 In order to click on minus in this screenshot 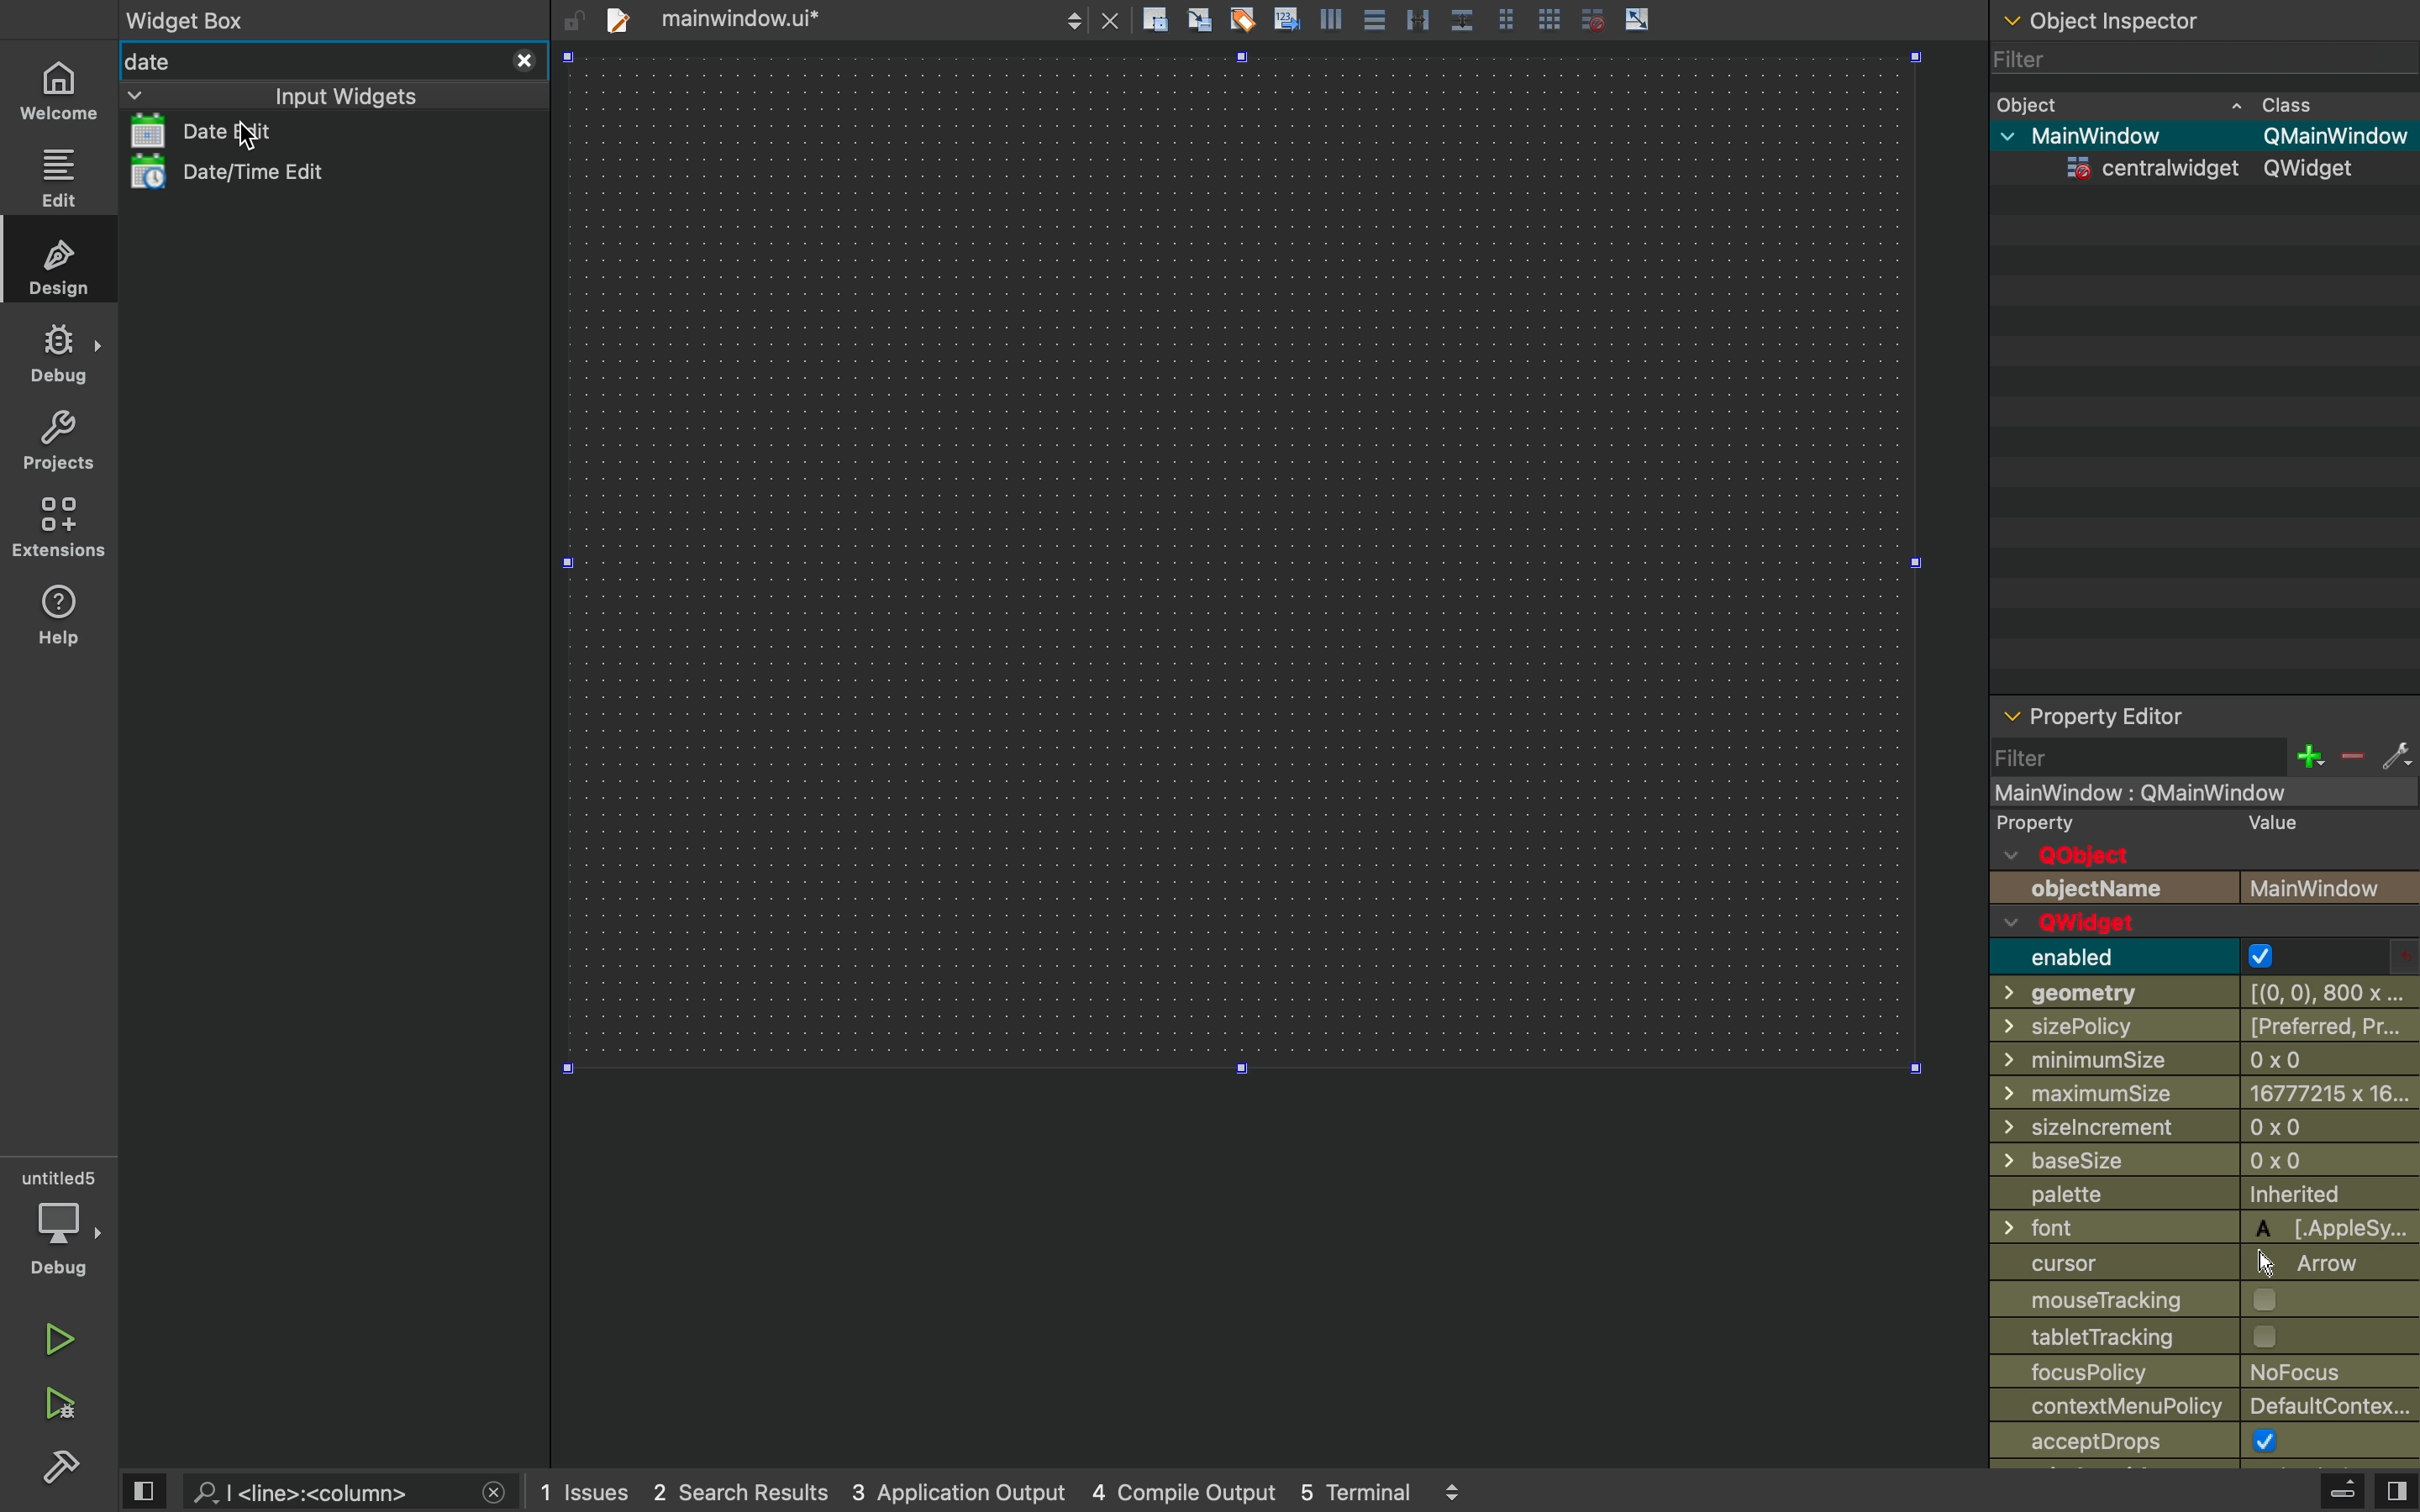, I will do `click(2352, 755)`.